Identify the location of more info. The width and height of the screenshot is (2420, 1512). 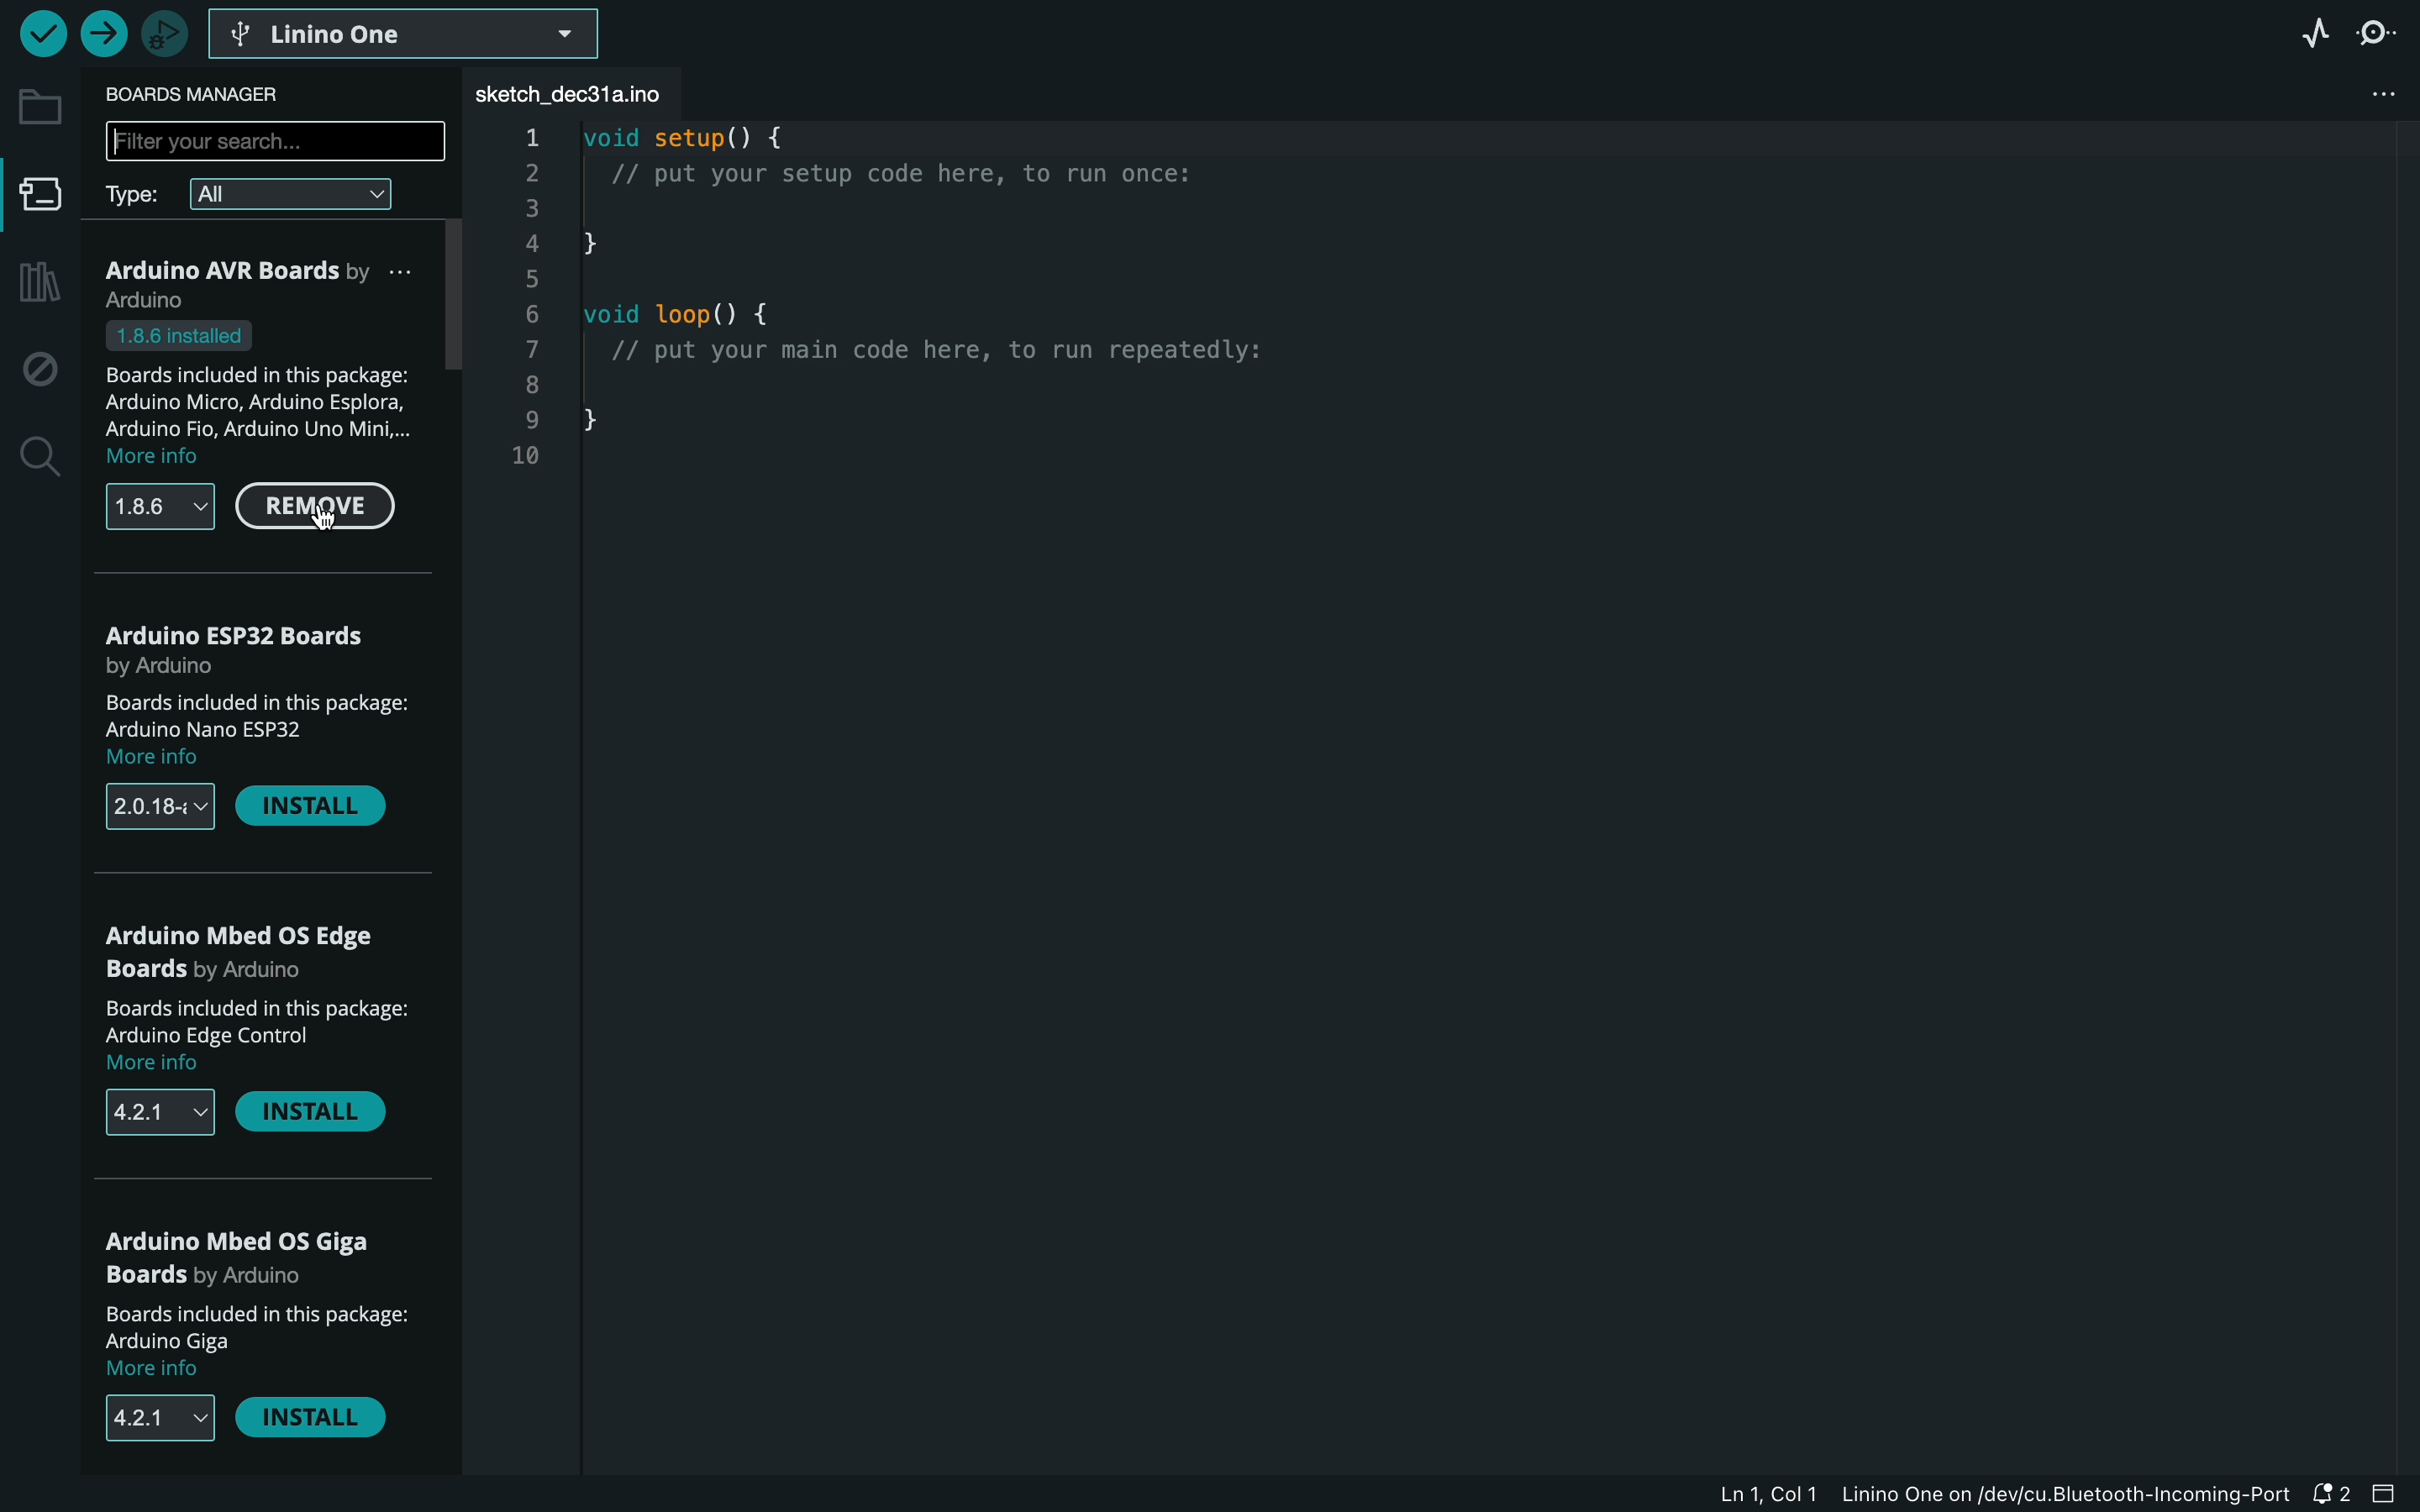
(154, 461).